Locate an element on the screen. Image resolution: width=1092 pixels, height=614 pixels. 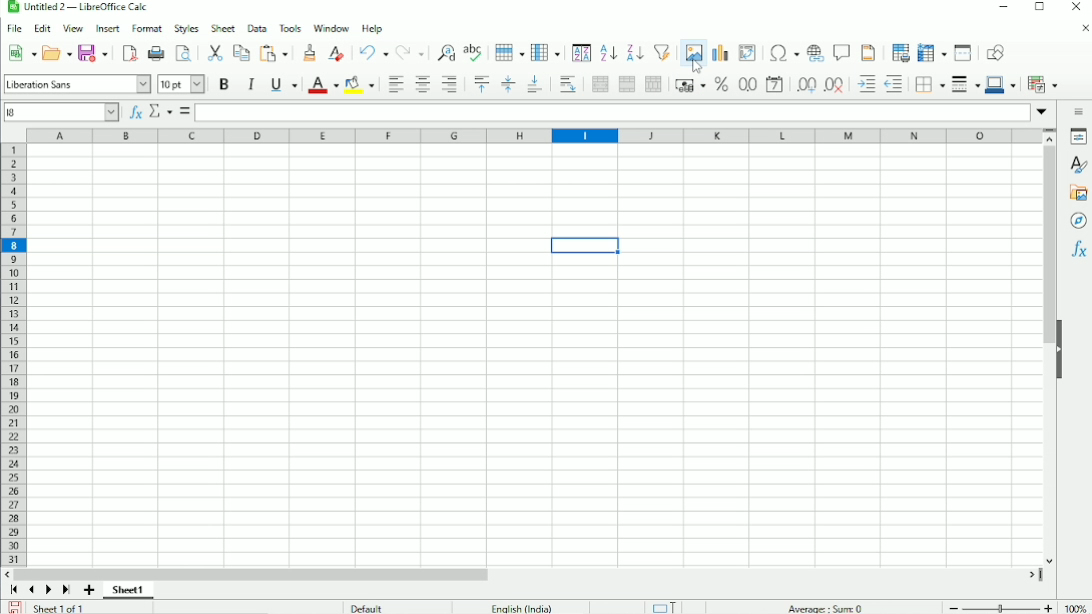
Insert image is located at coordinates (691, 49).